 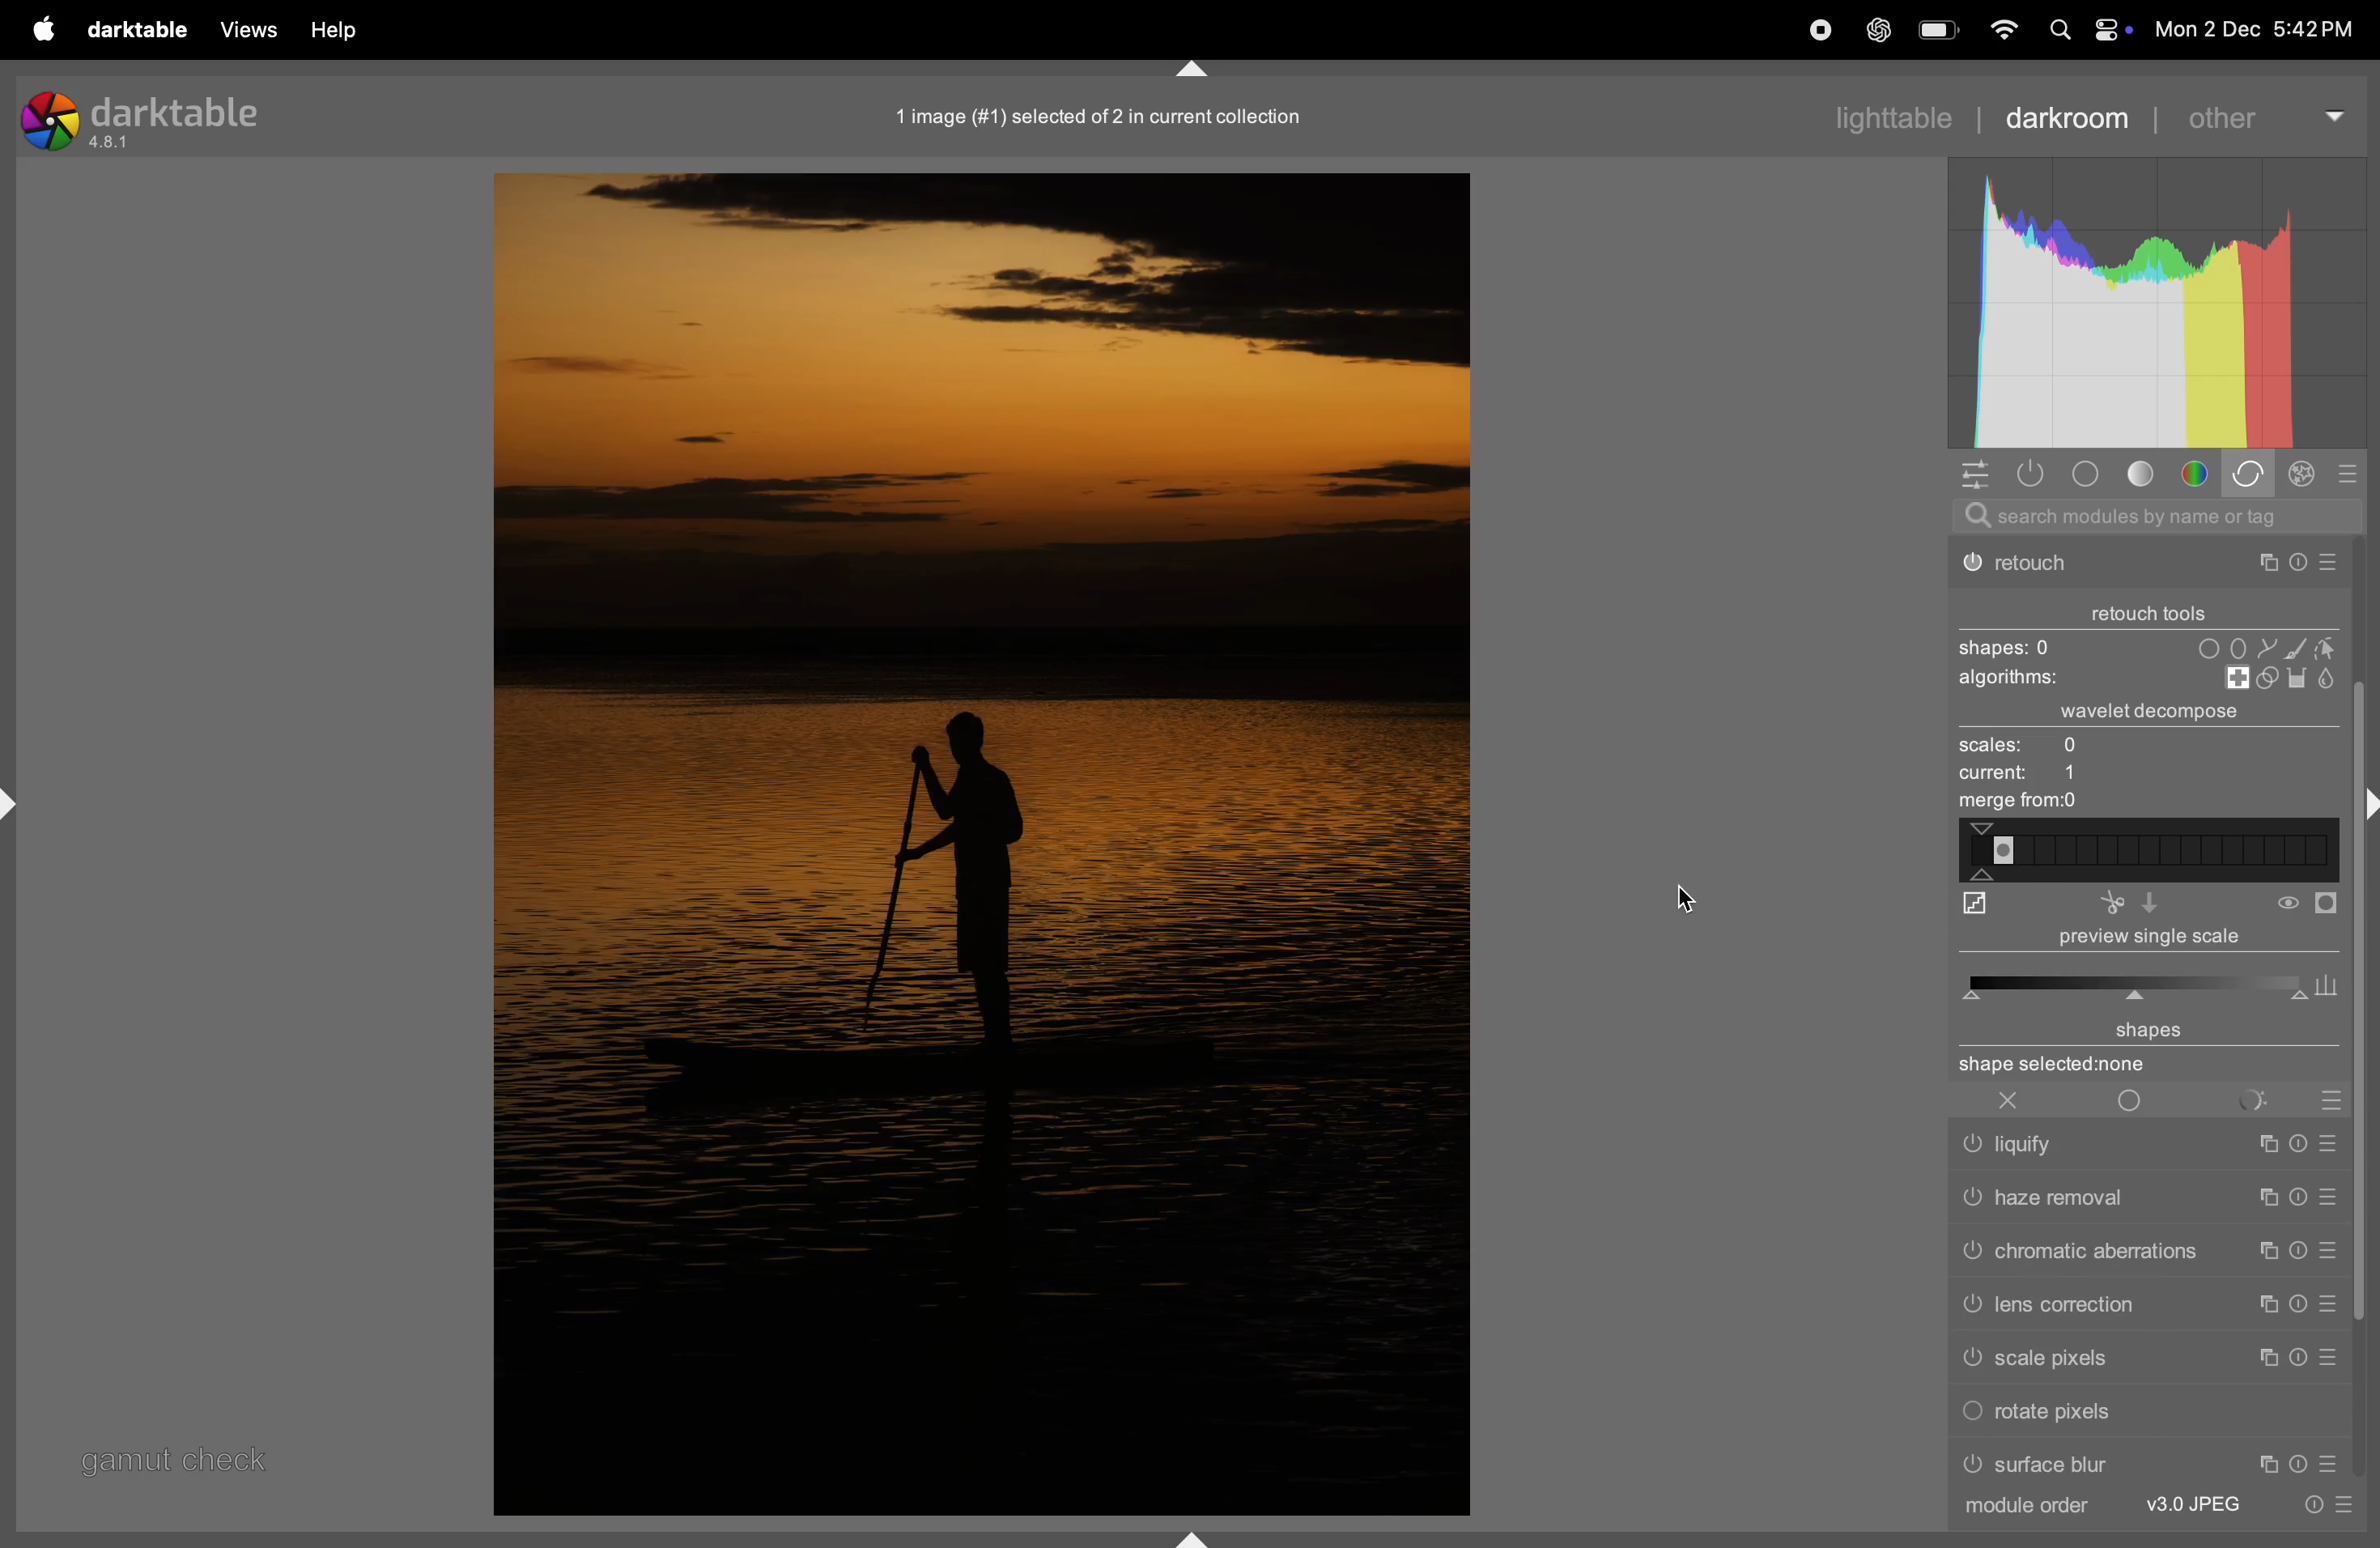 What do you see at coordinates (139, 29) in the screenshot?
I see `darktable` at bounding box center [139, 29].